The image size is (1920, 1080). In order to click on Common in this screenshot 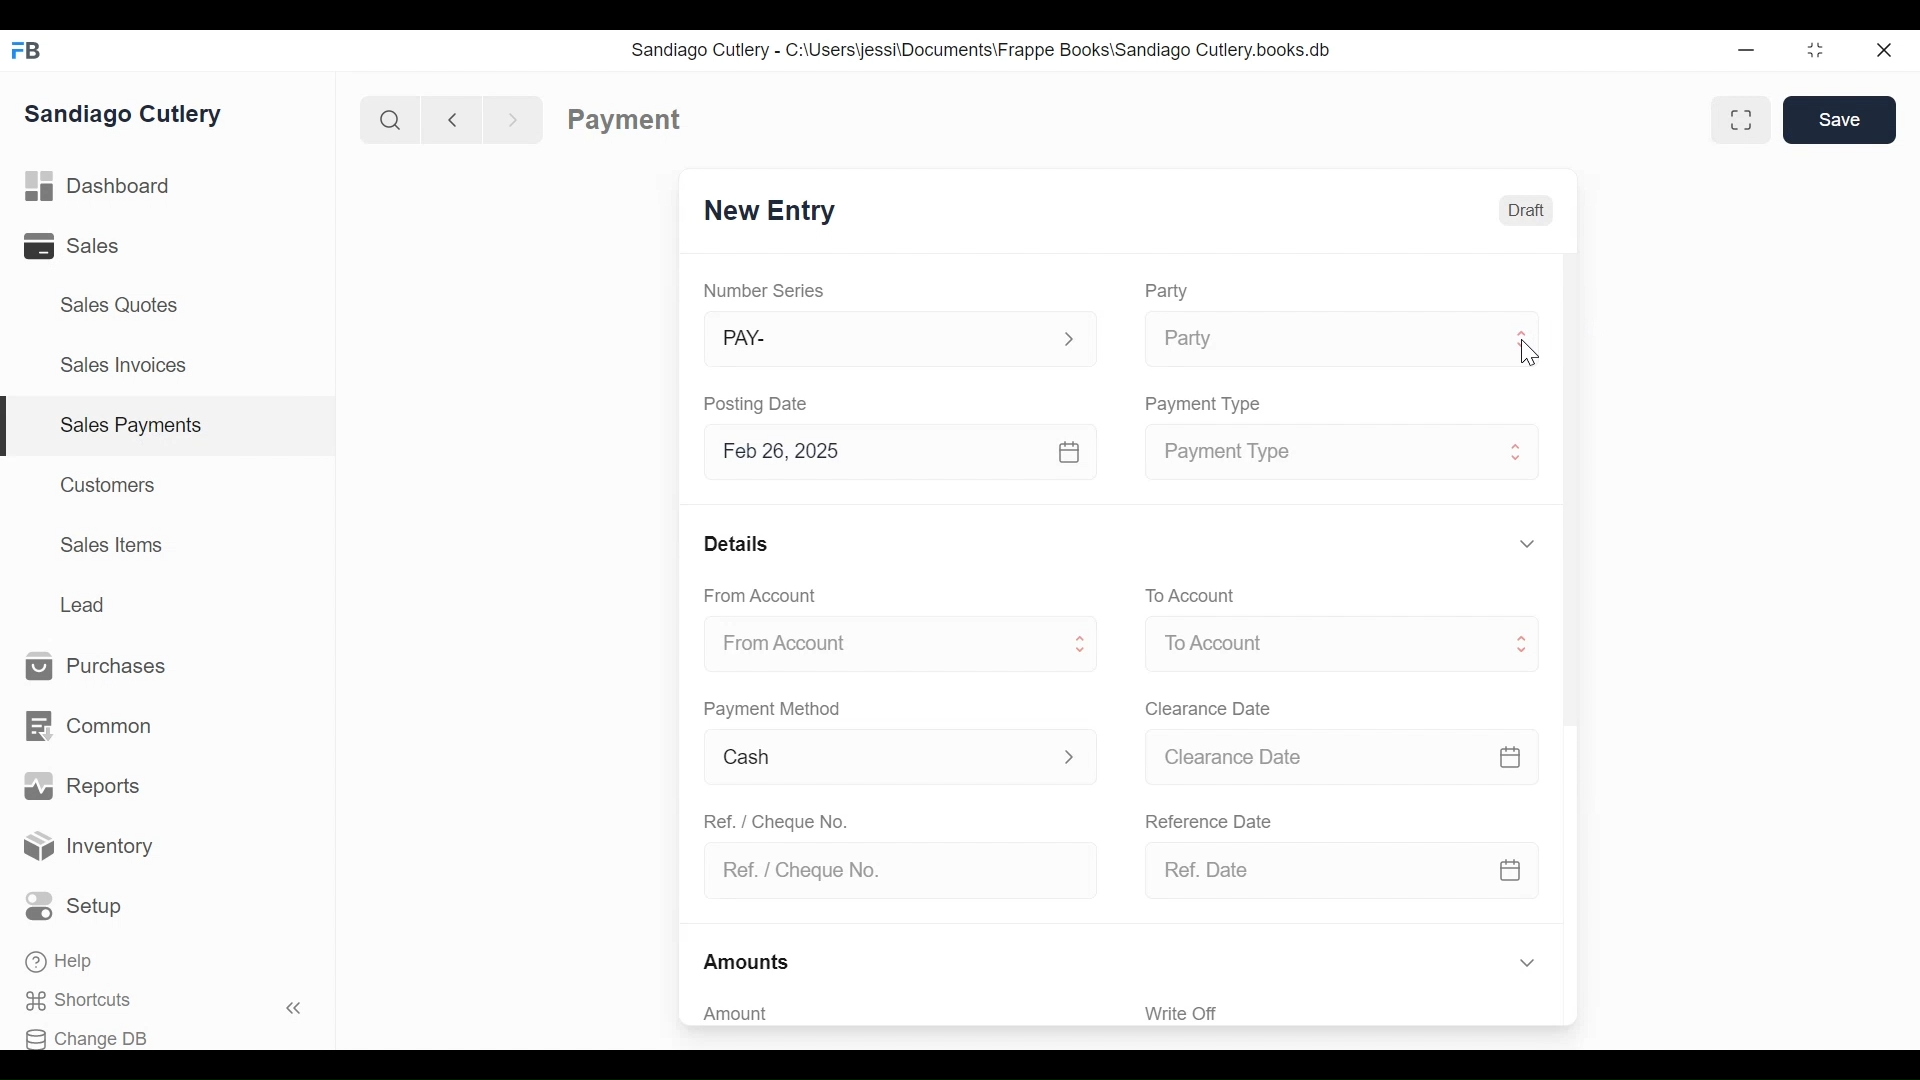, I will do `click(87, 727)`.